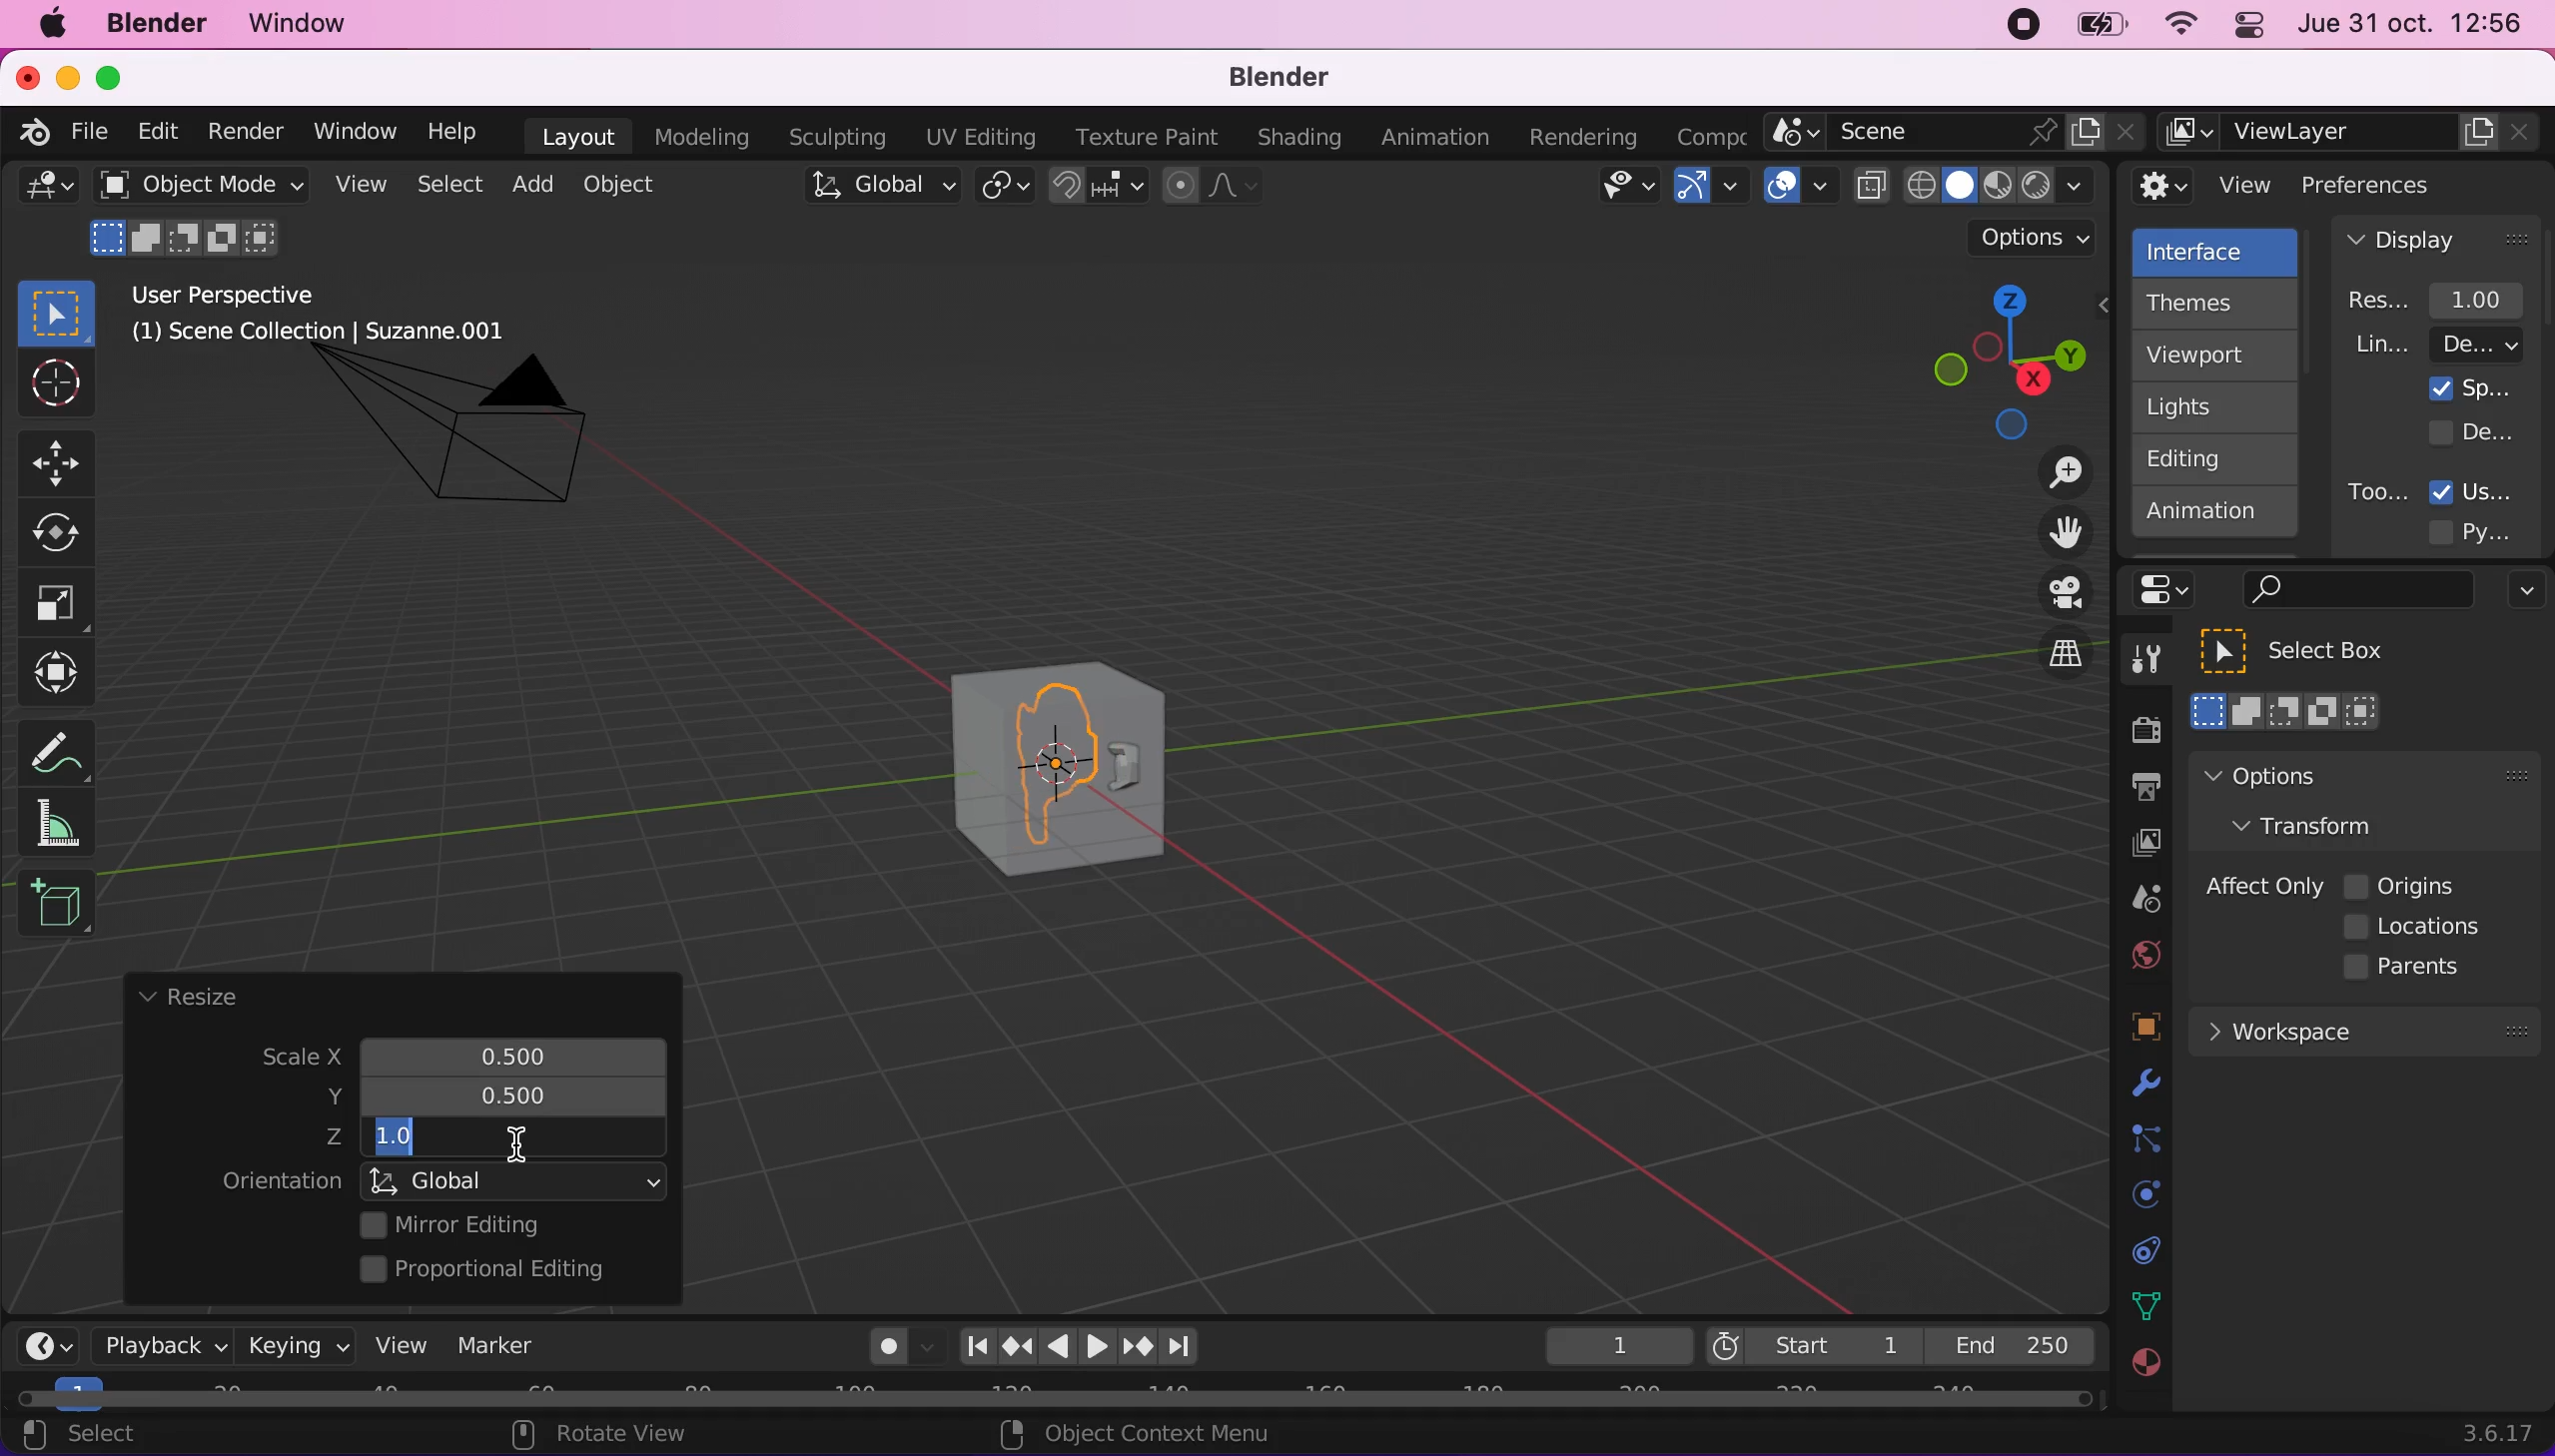 Image resolution: width=2555 pixels, height=1456 pixels. What do you see at coordinates (65, 747) in the screenshot?
I see `annotate` at bounding box center [65, 747].